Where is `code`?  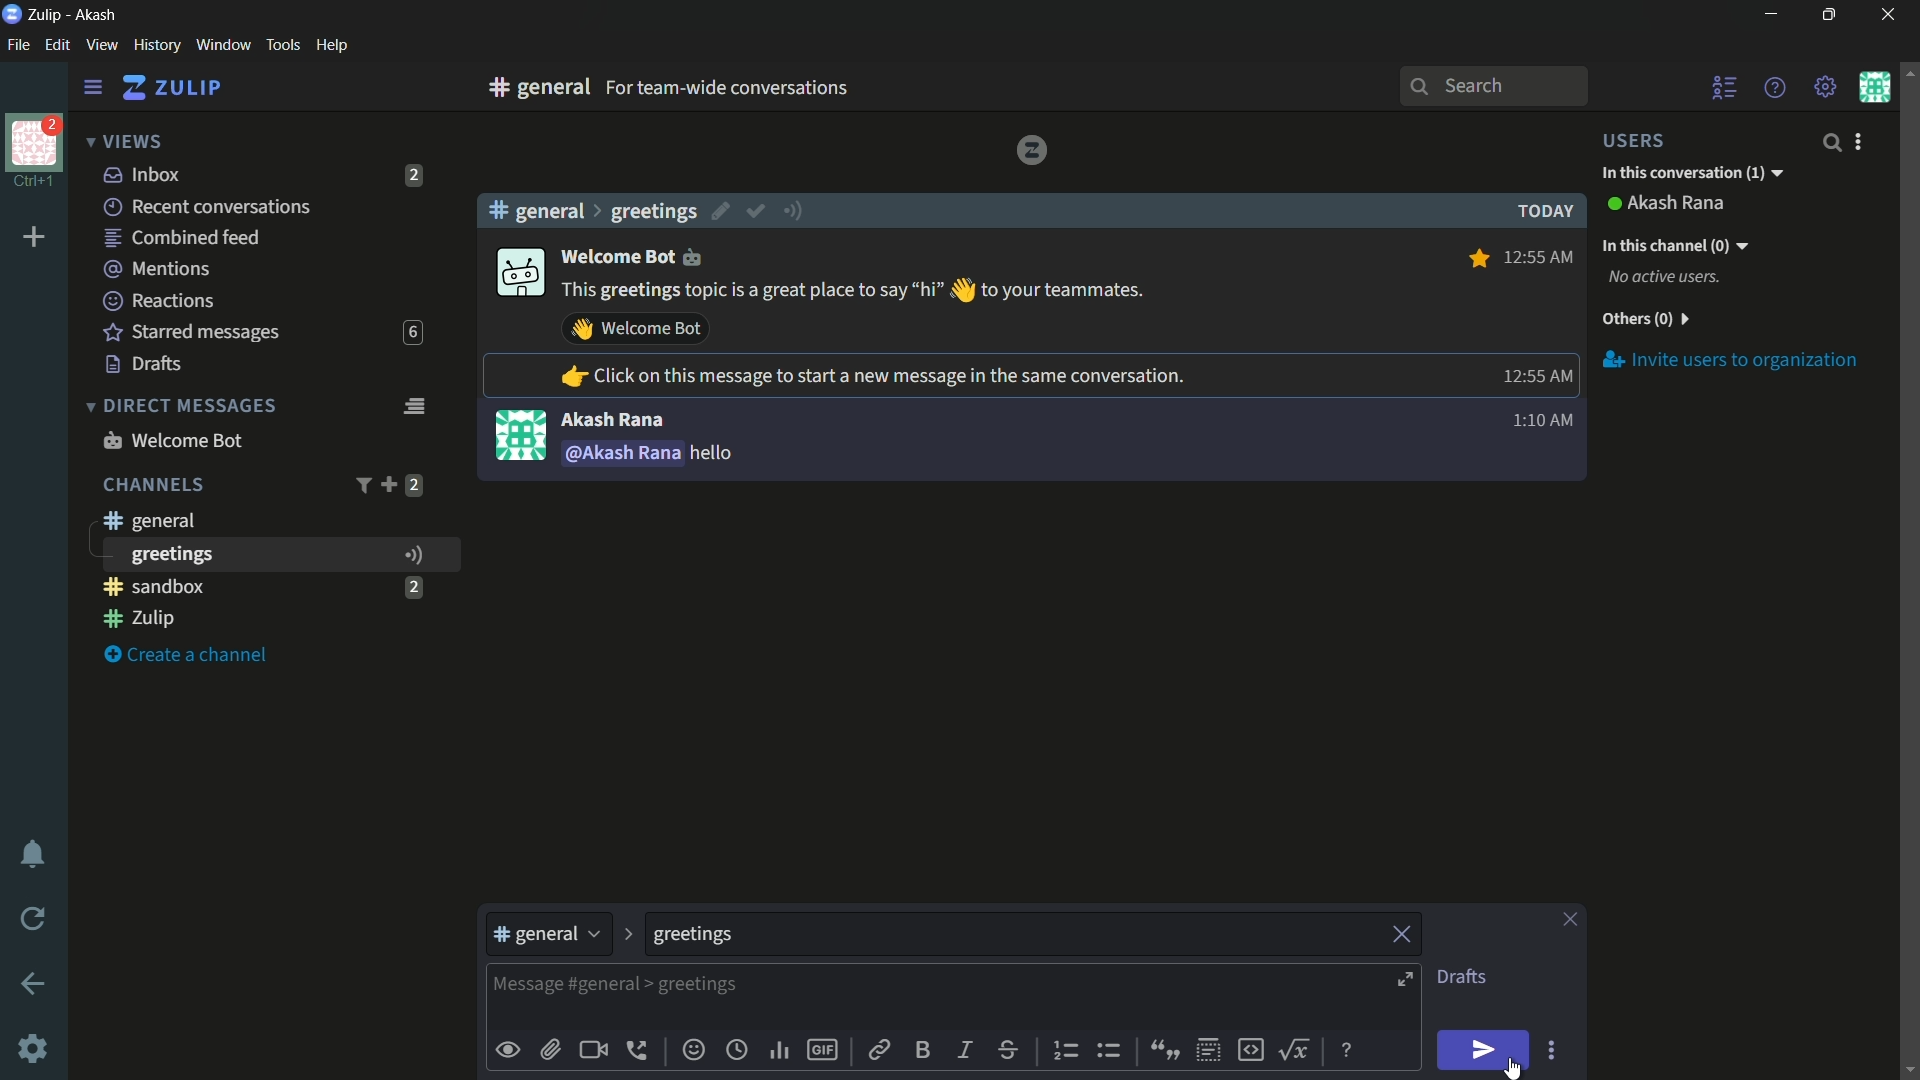 code is located at coordinates (1250, 1048).